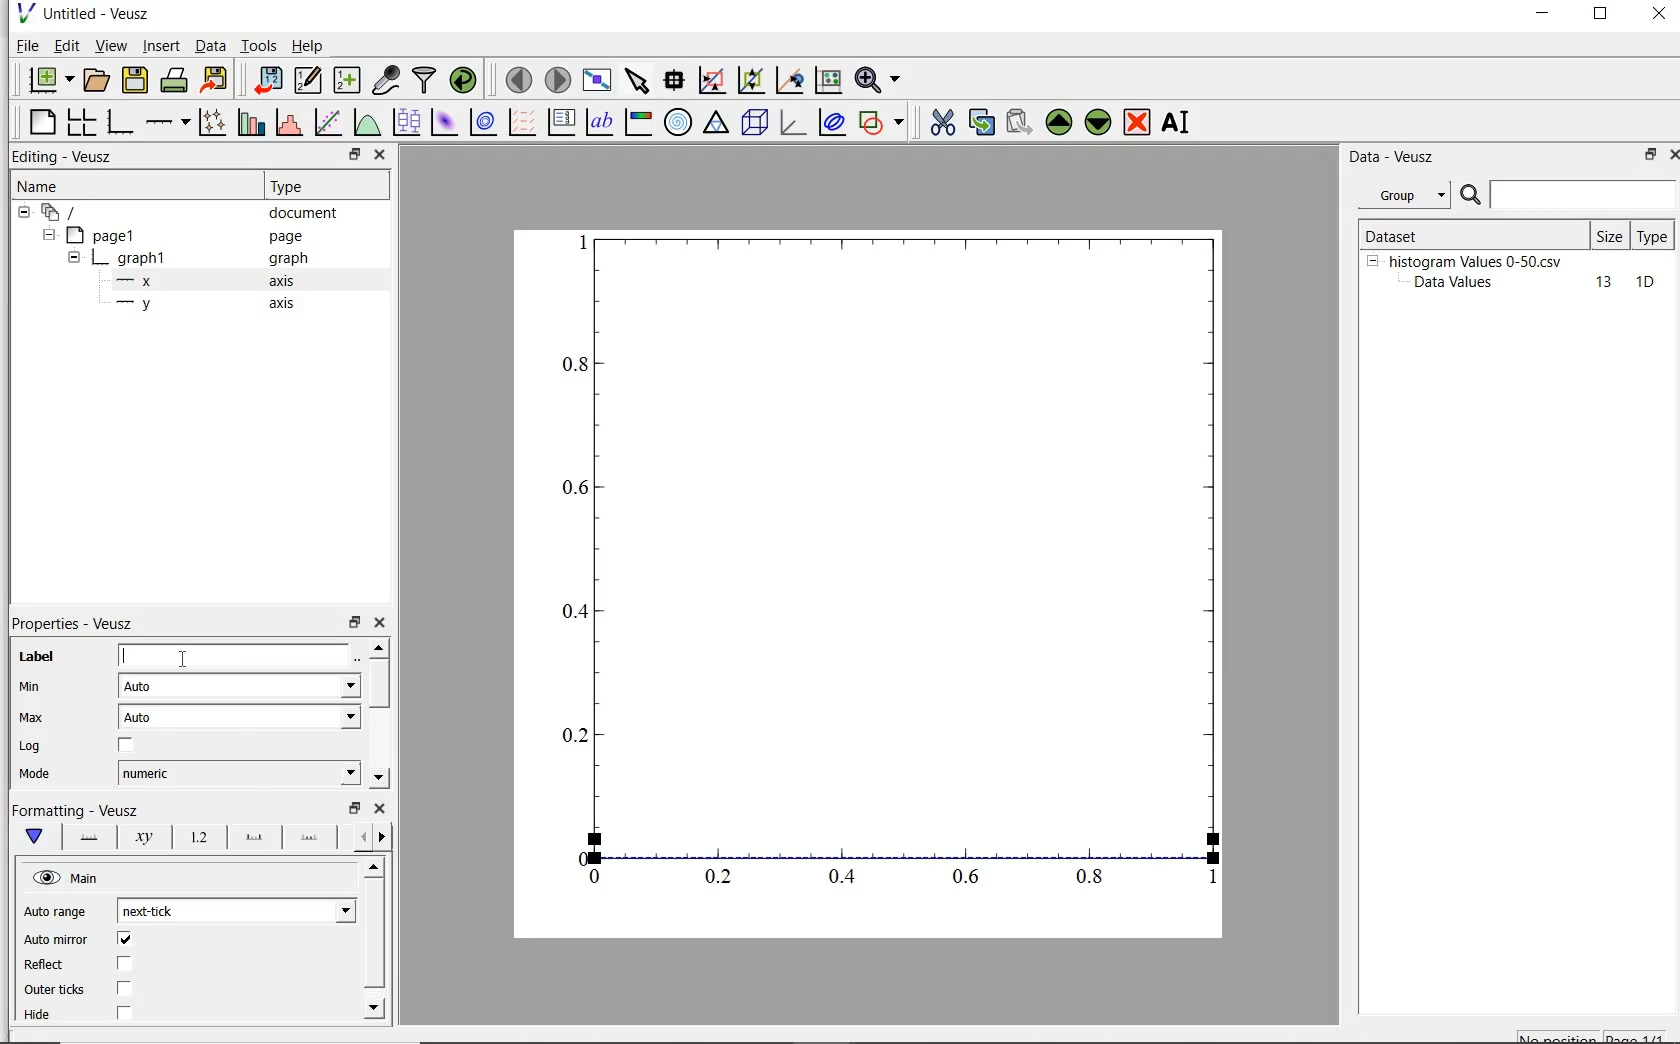 This screenshot has width=1680, height=1044. What do you see at coordinates (311, 46) in the screenshot?
I see `help` at bounding box center [311, 46].